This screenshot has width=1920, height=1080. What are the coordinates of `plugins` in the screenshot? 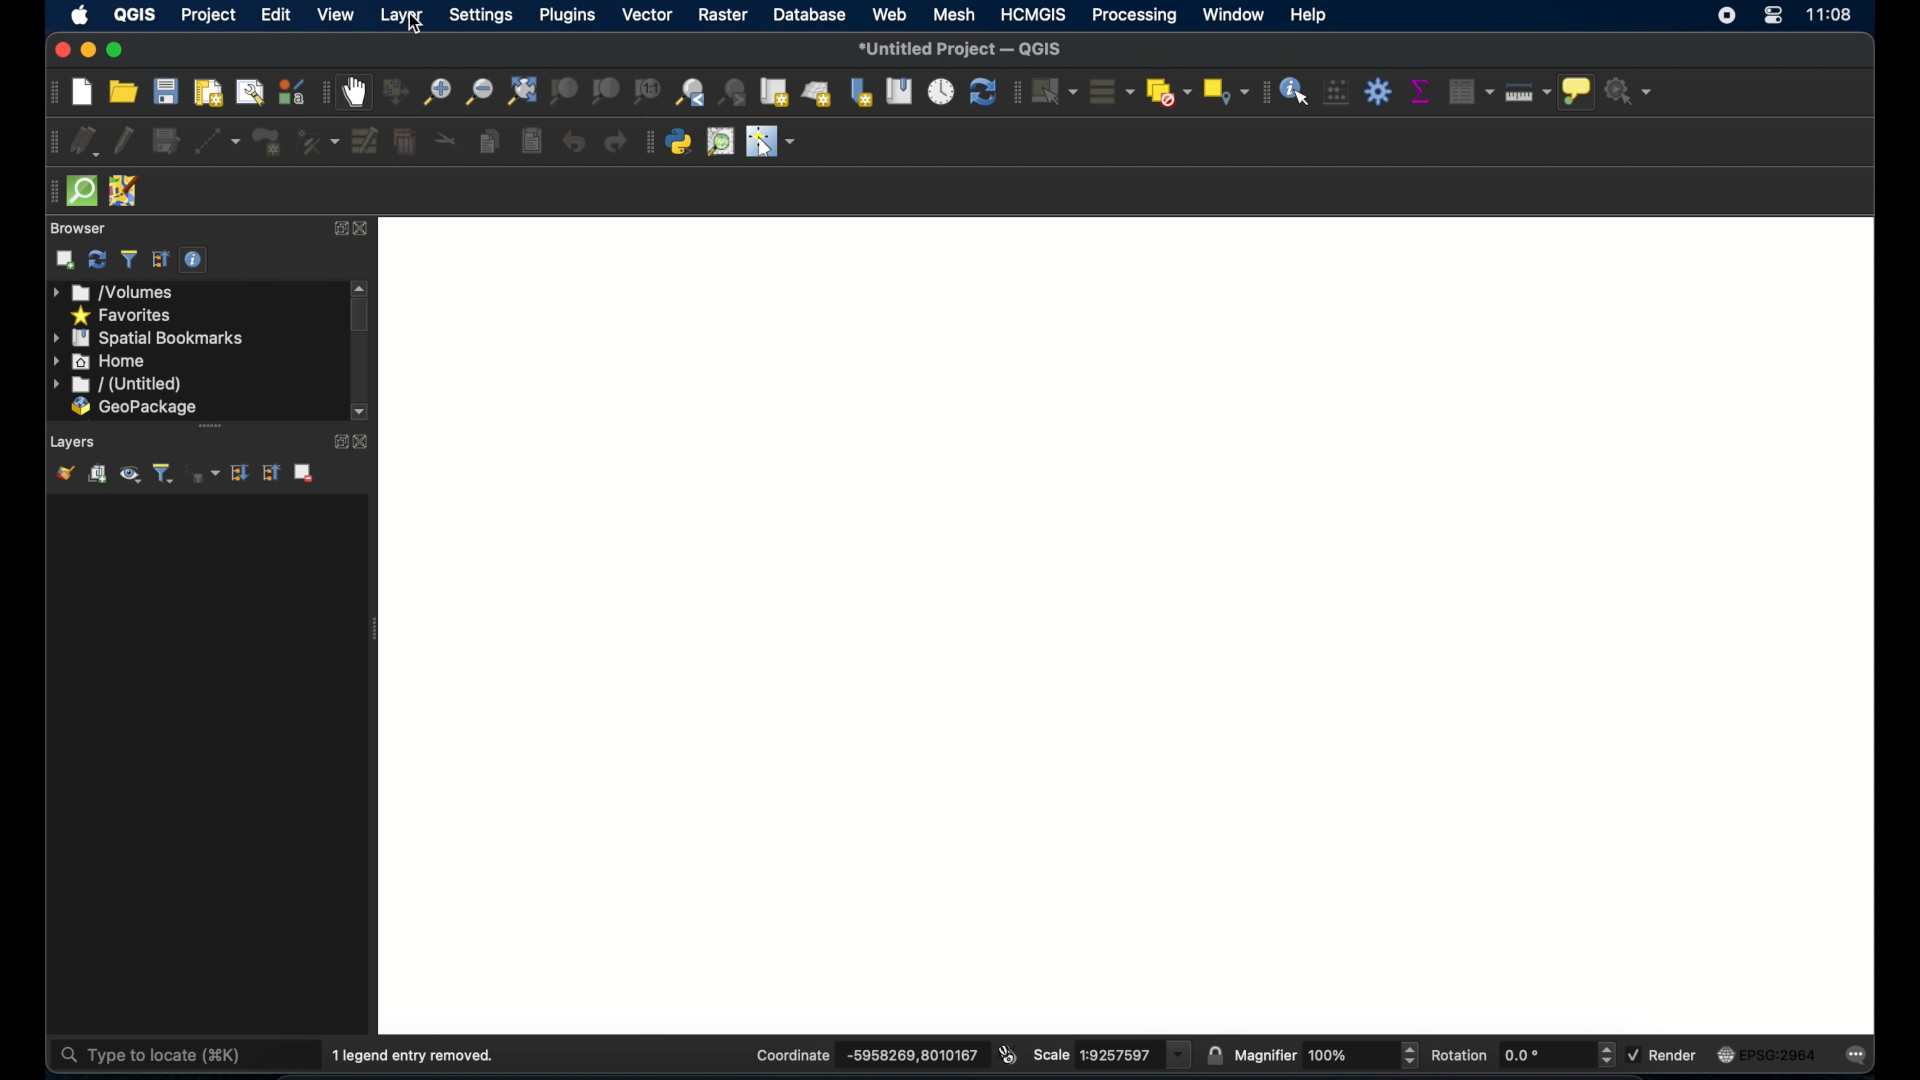 It's located at (566, 16).